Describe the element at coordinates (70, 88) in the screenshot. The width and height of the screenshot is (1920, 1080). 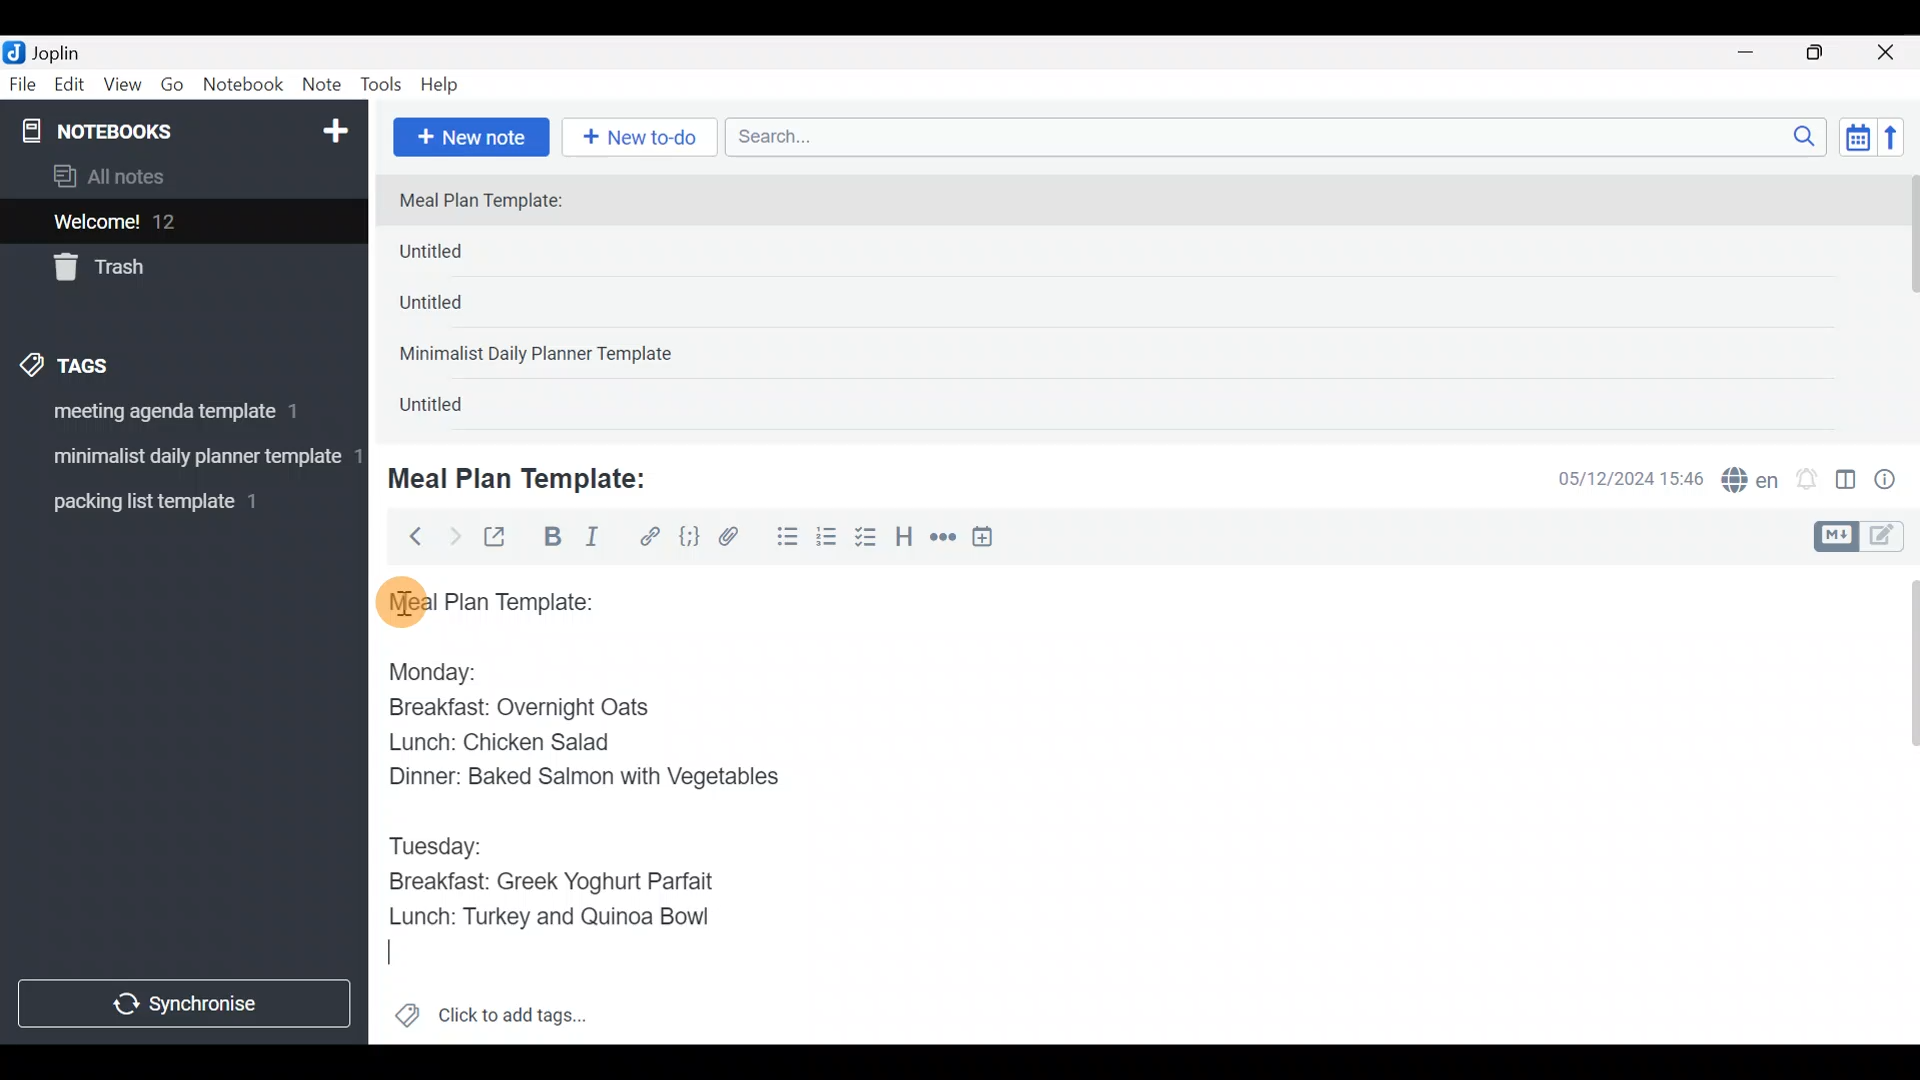
I see `Edit` at that location.